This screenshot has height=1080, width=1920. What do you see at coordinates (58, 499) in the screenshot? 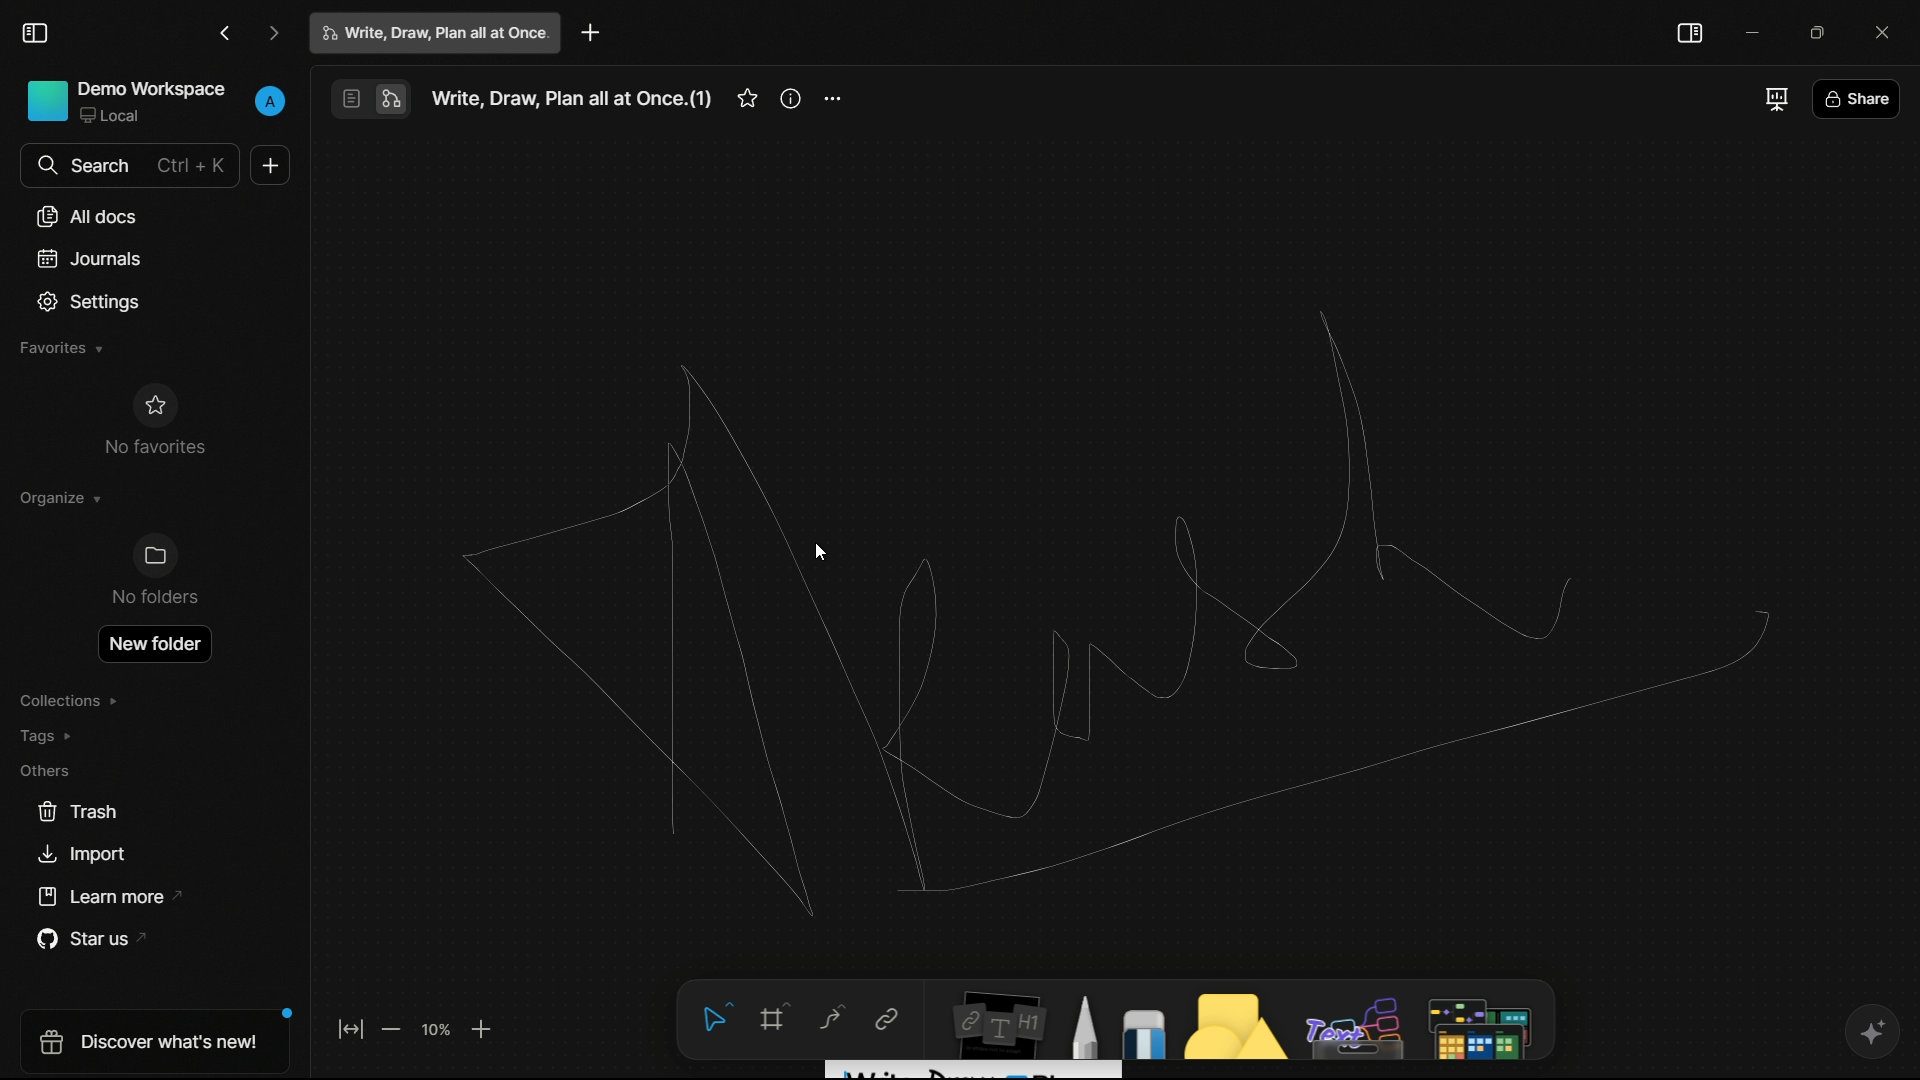
I see `organize` at bounding box center [58, 499].